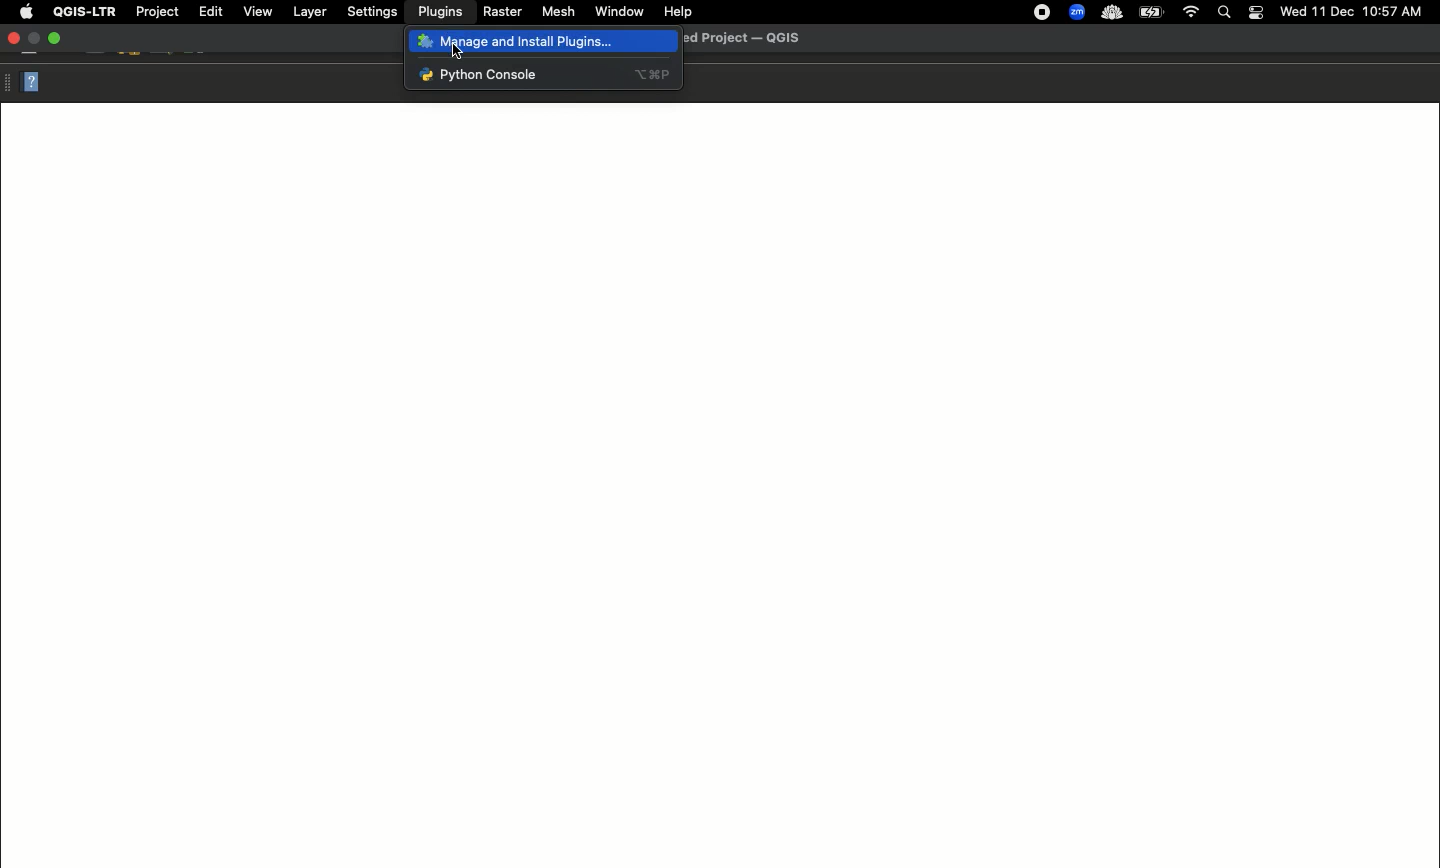 This screenshot has height=868, width=1440. What do you see at coordinates (751, 39) in the screenshot?
I see `Name` at bounding box center [751, 39].